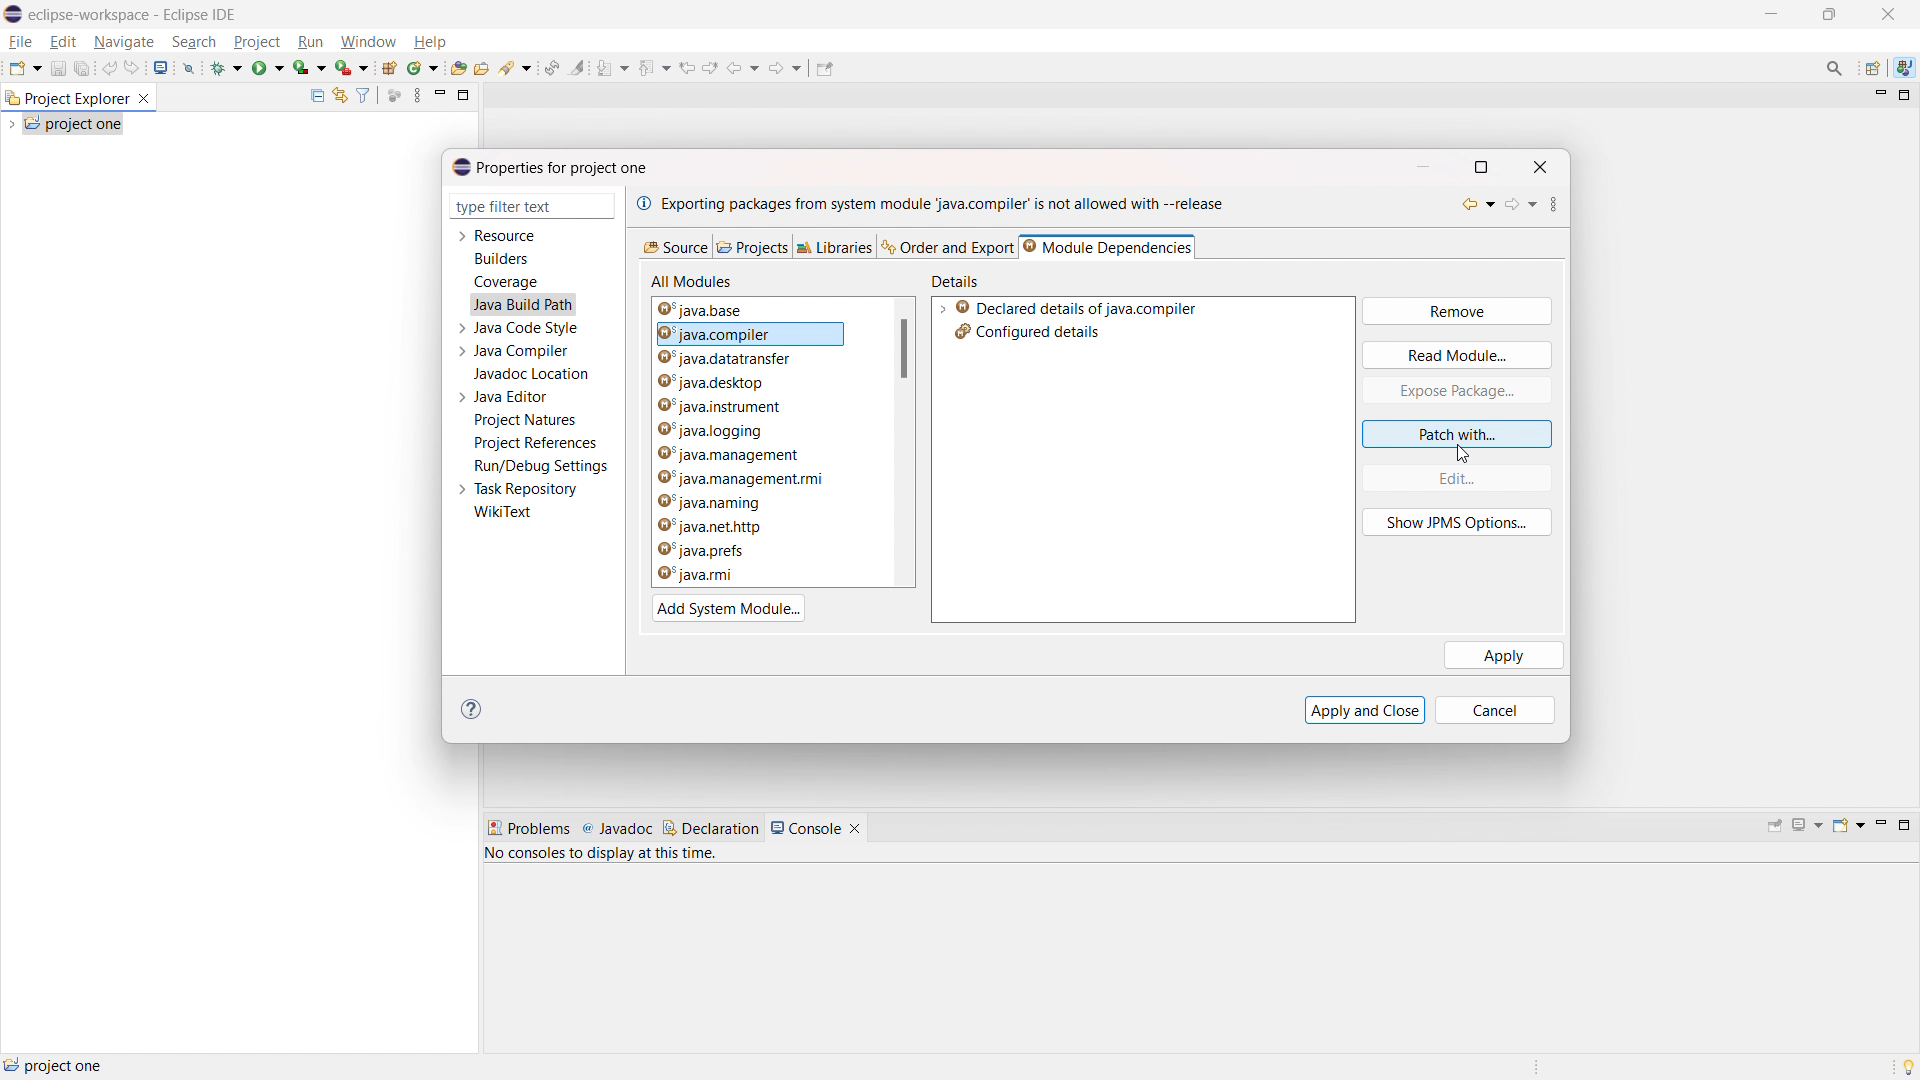 This screenshot has width=1920, height=1080. I want to click on declared details of java.compiler, so click(1076, 308).